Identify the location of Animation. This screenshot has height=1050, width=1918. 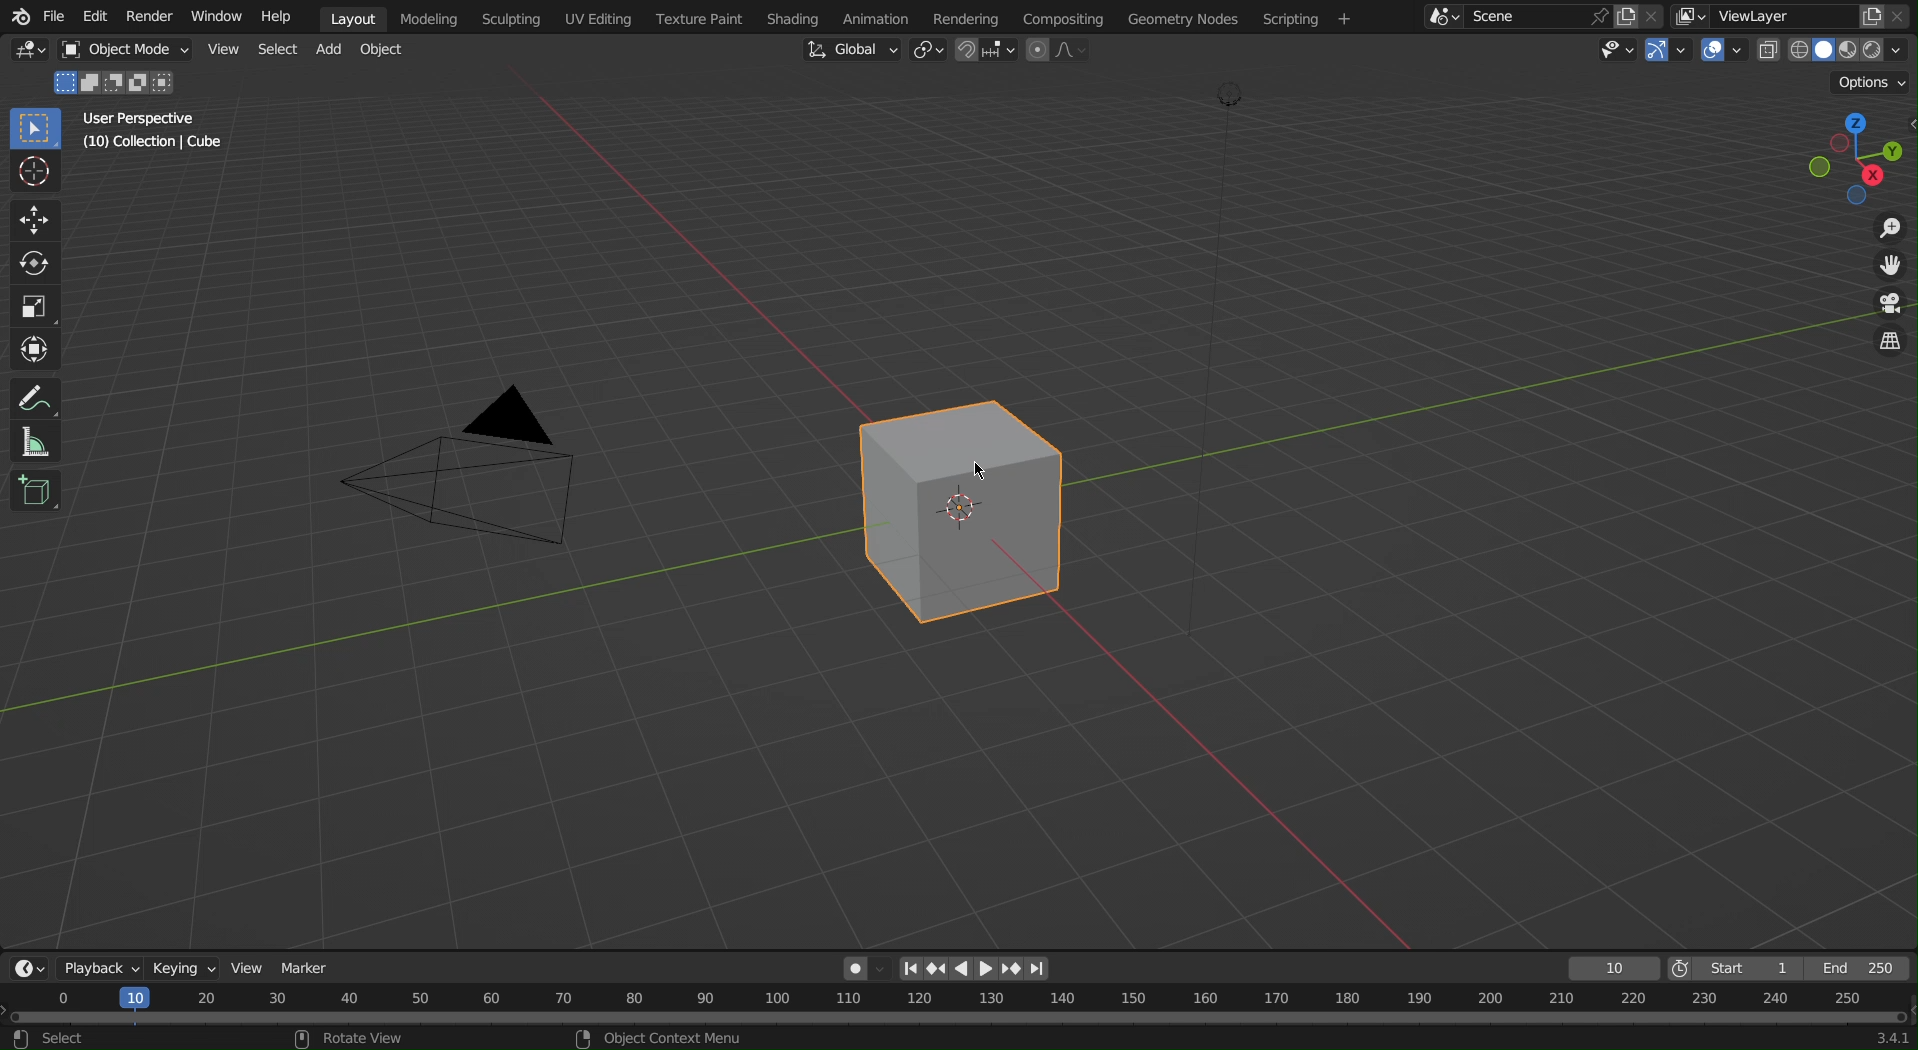
(885, 16).